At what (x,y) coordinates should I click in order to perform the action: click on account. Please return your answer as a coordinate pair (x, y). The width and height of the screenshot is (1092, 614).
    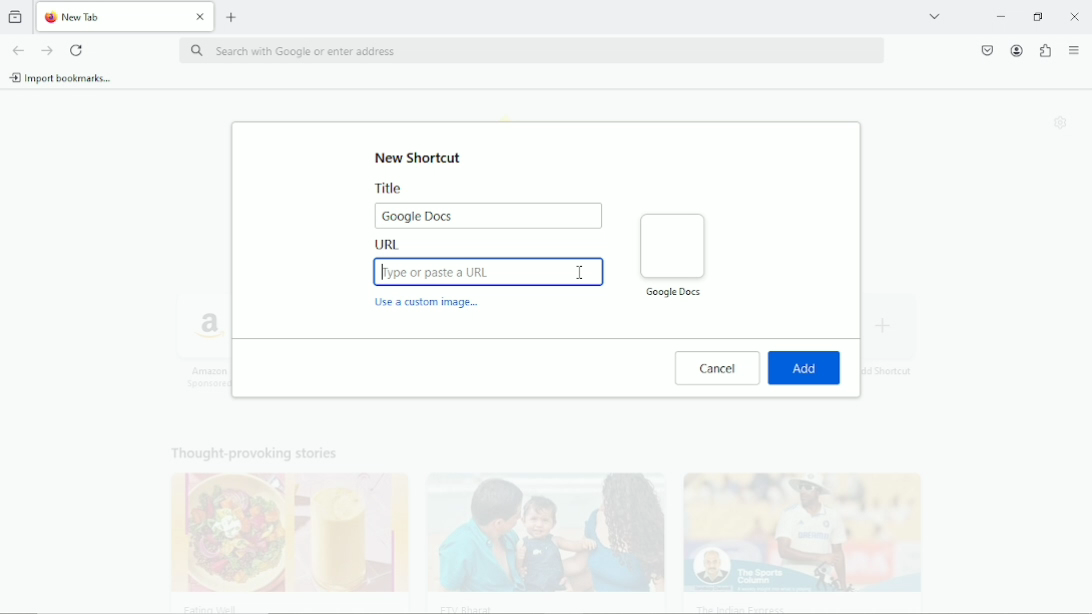
    Looking at the image, I should click on (1015, 50).